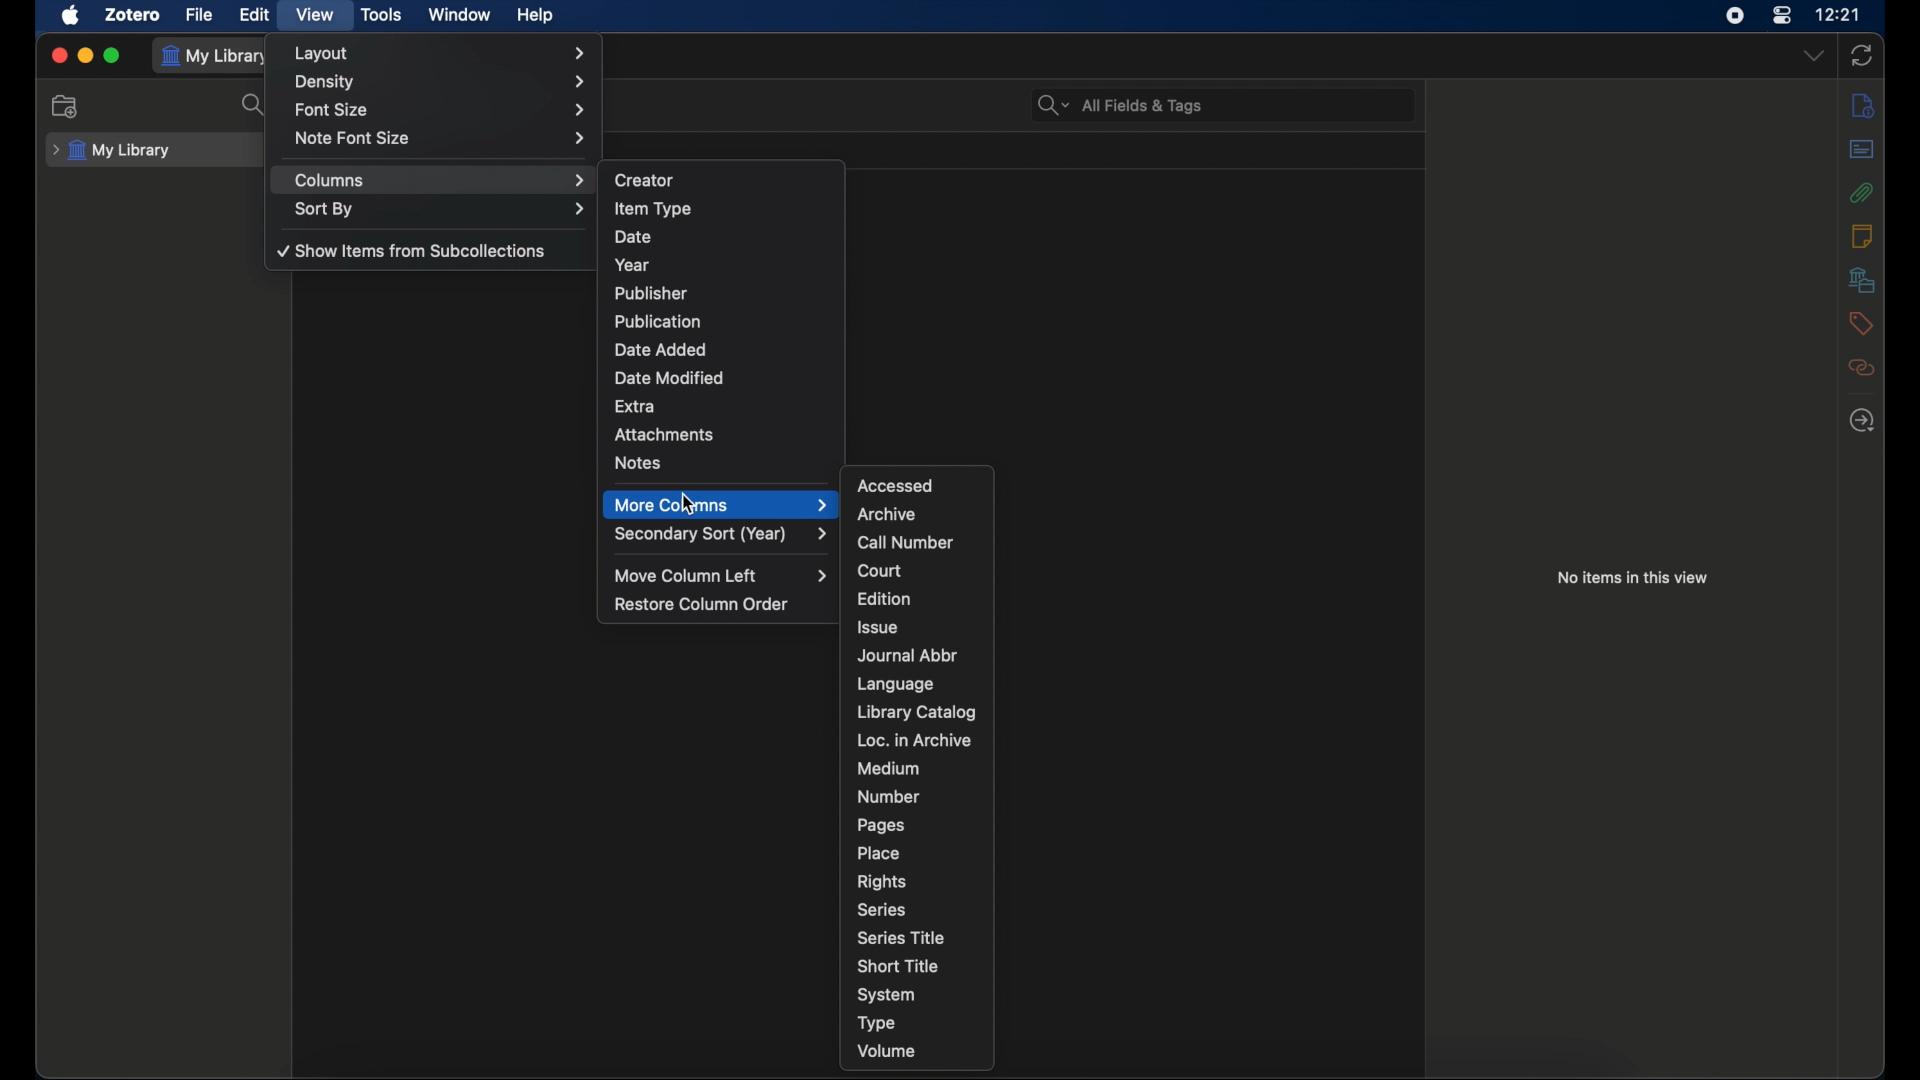  I want to click on journal abbr, so click(908, 656).